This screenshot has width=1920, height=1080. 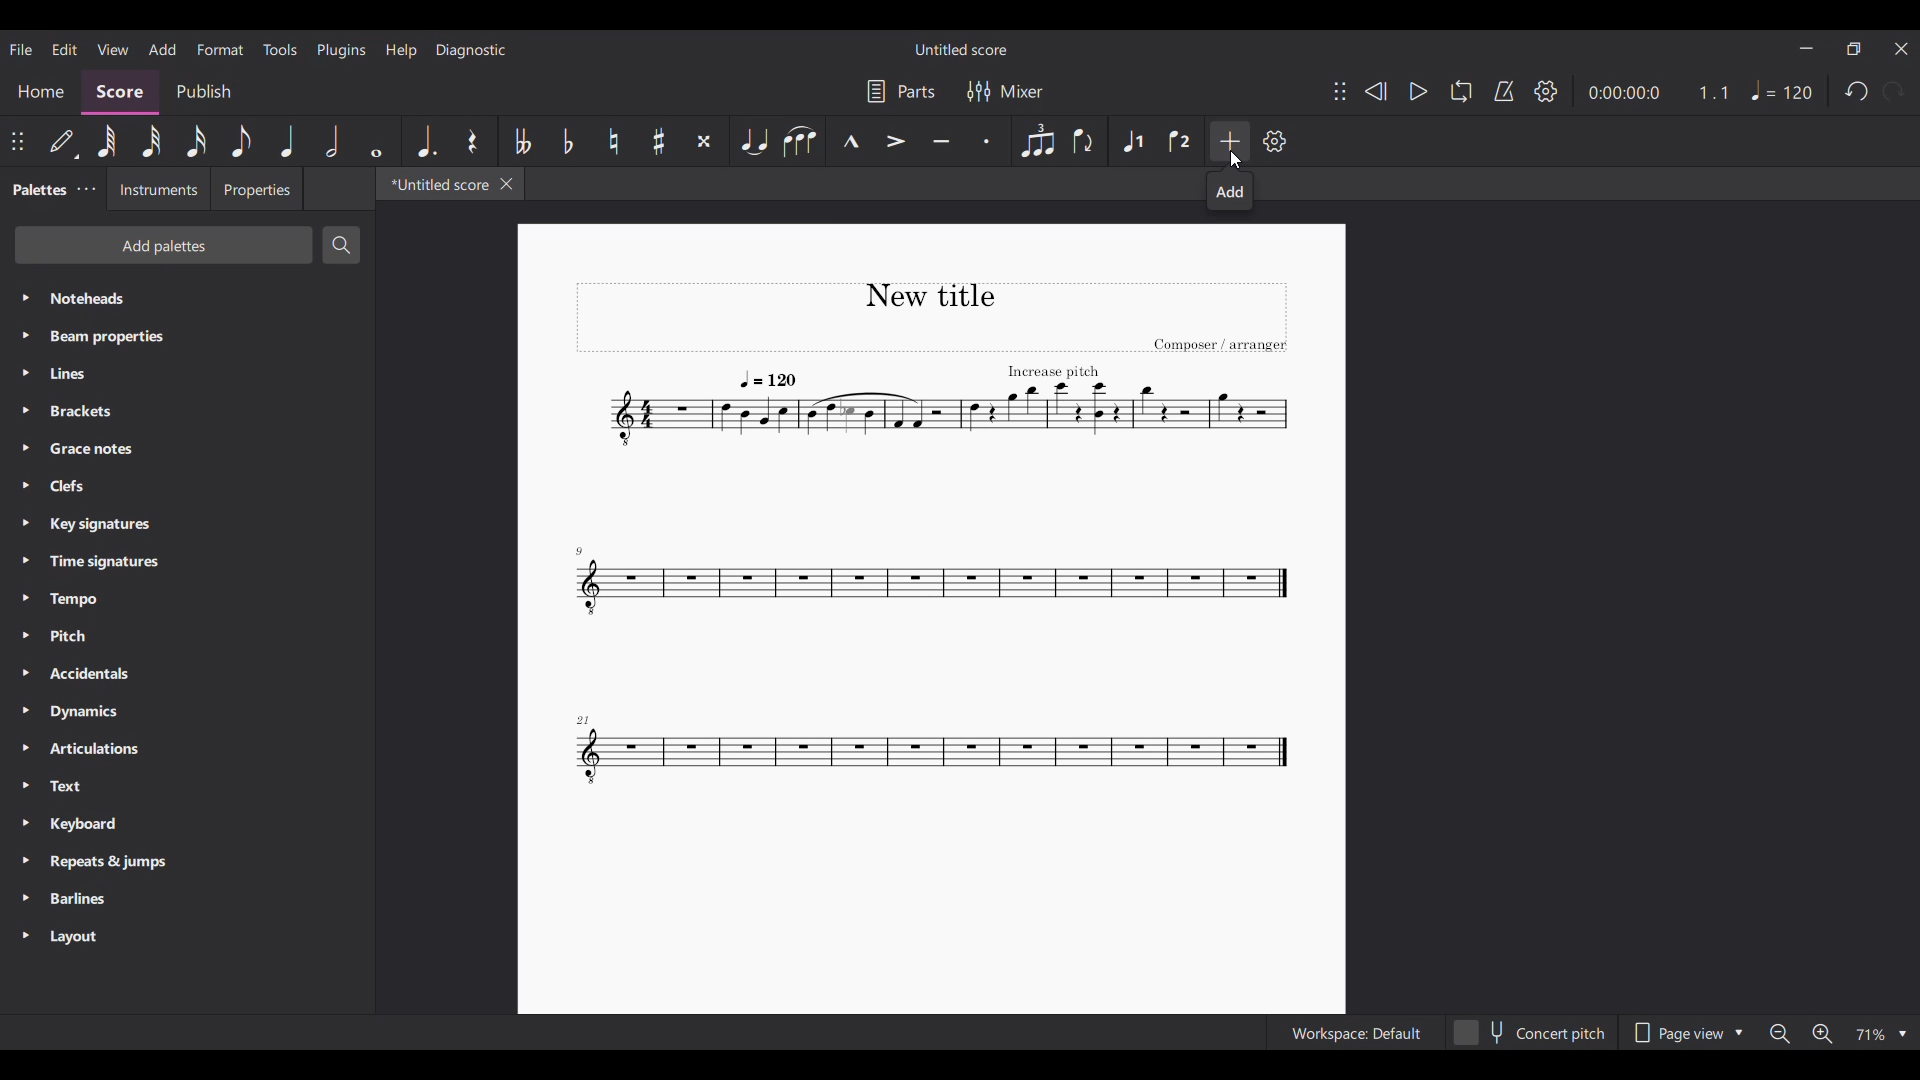 I want to click on Home section, so click(x=40, y=92).